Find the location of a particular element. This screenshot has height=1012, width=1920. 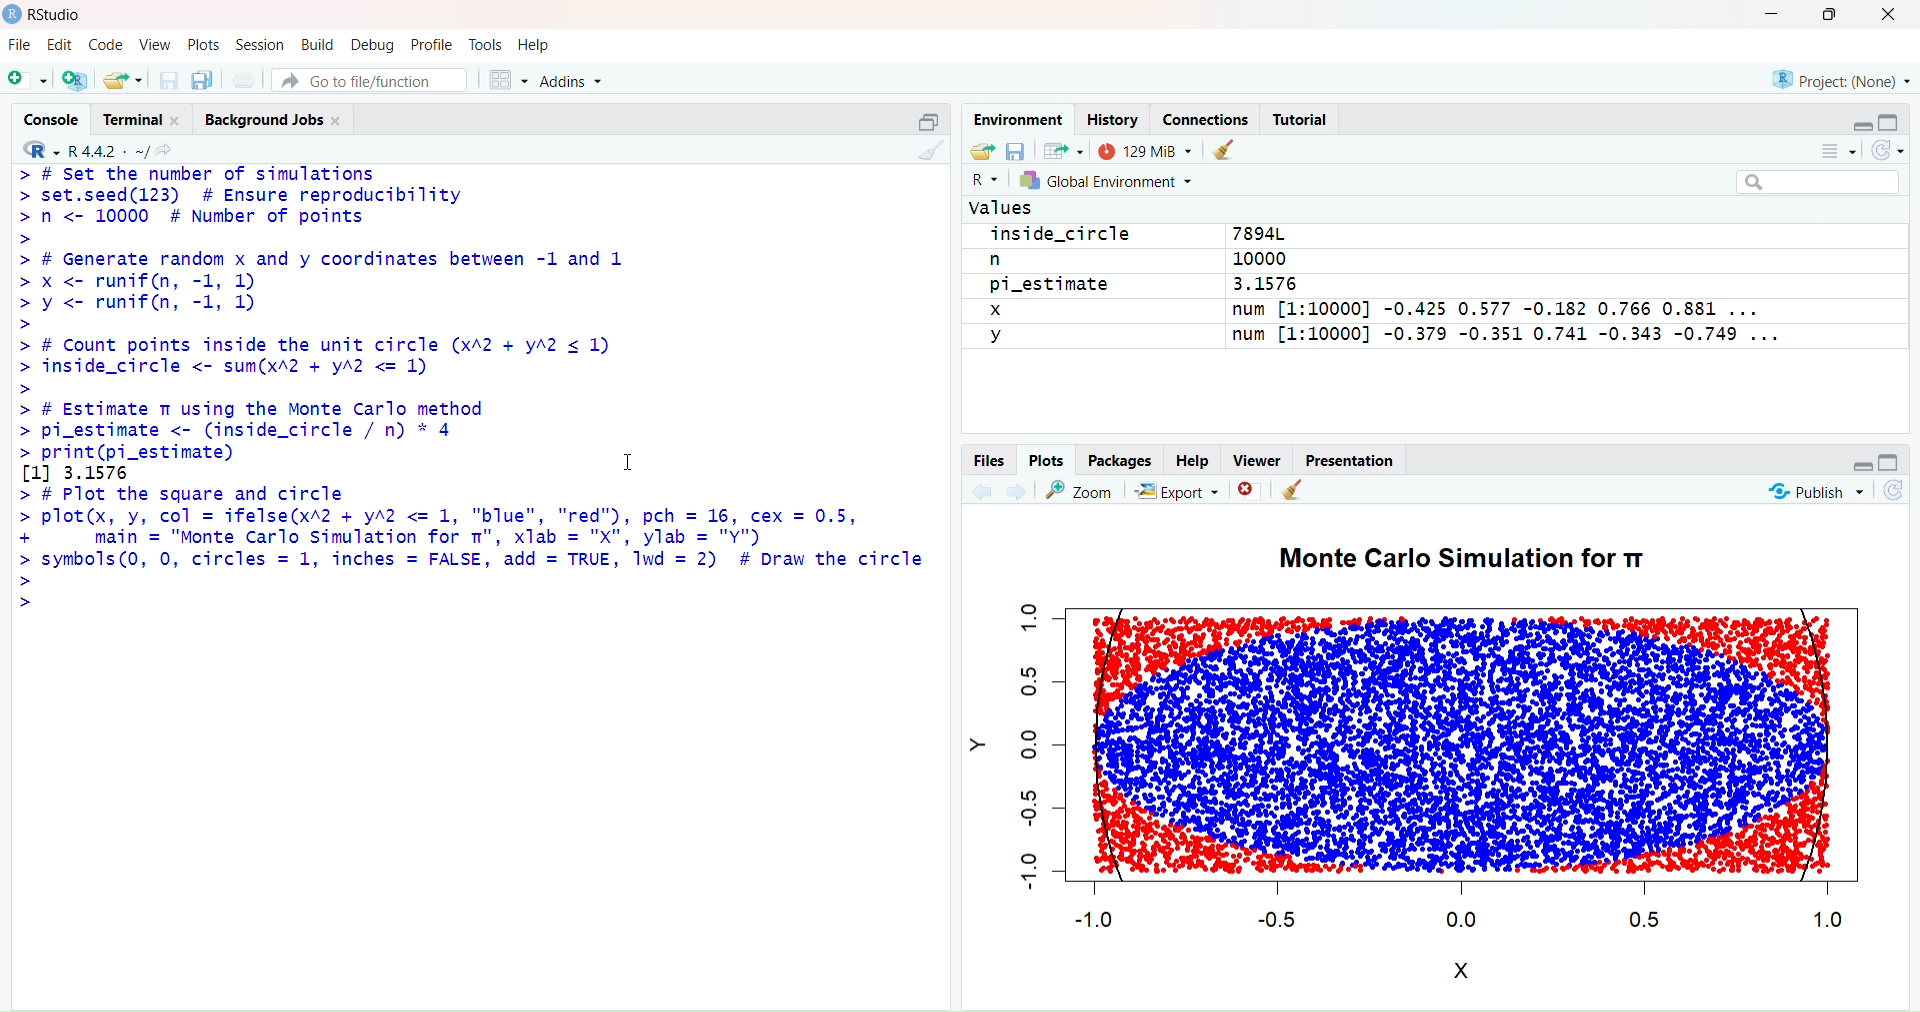

Connections is located at coordinates (1207, 117).